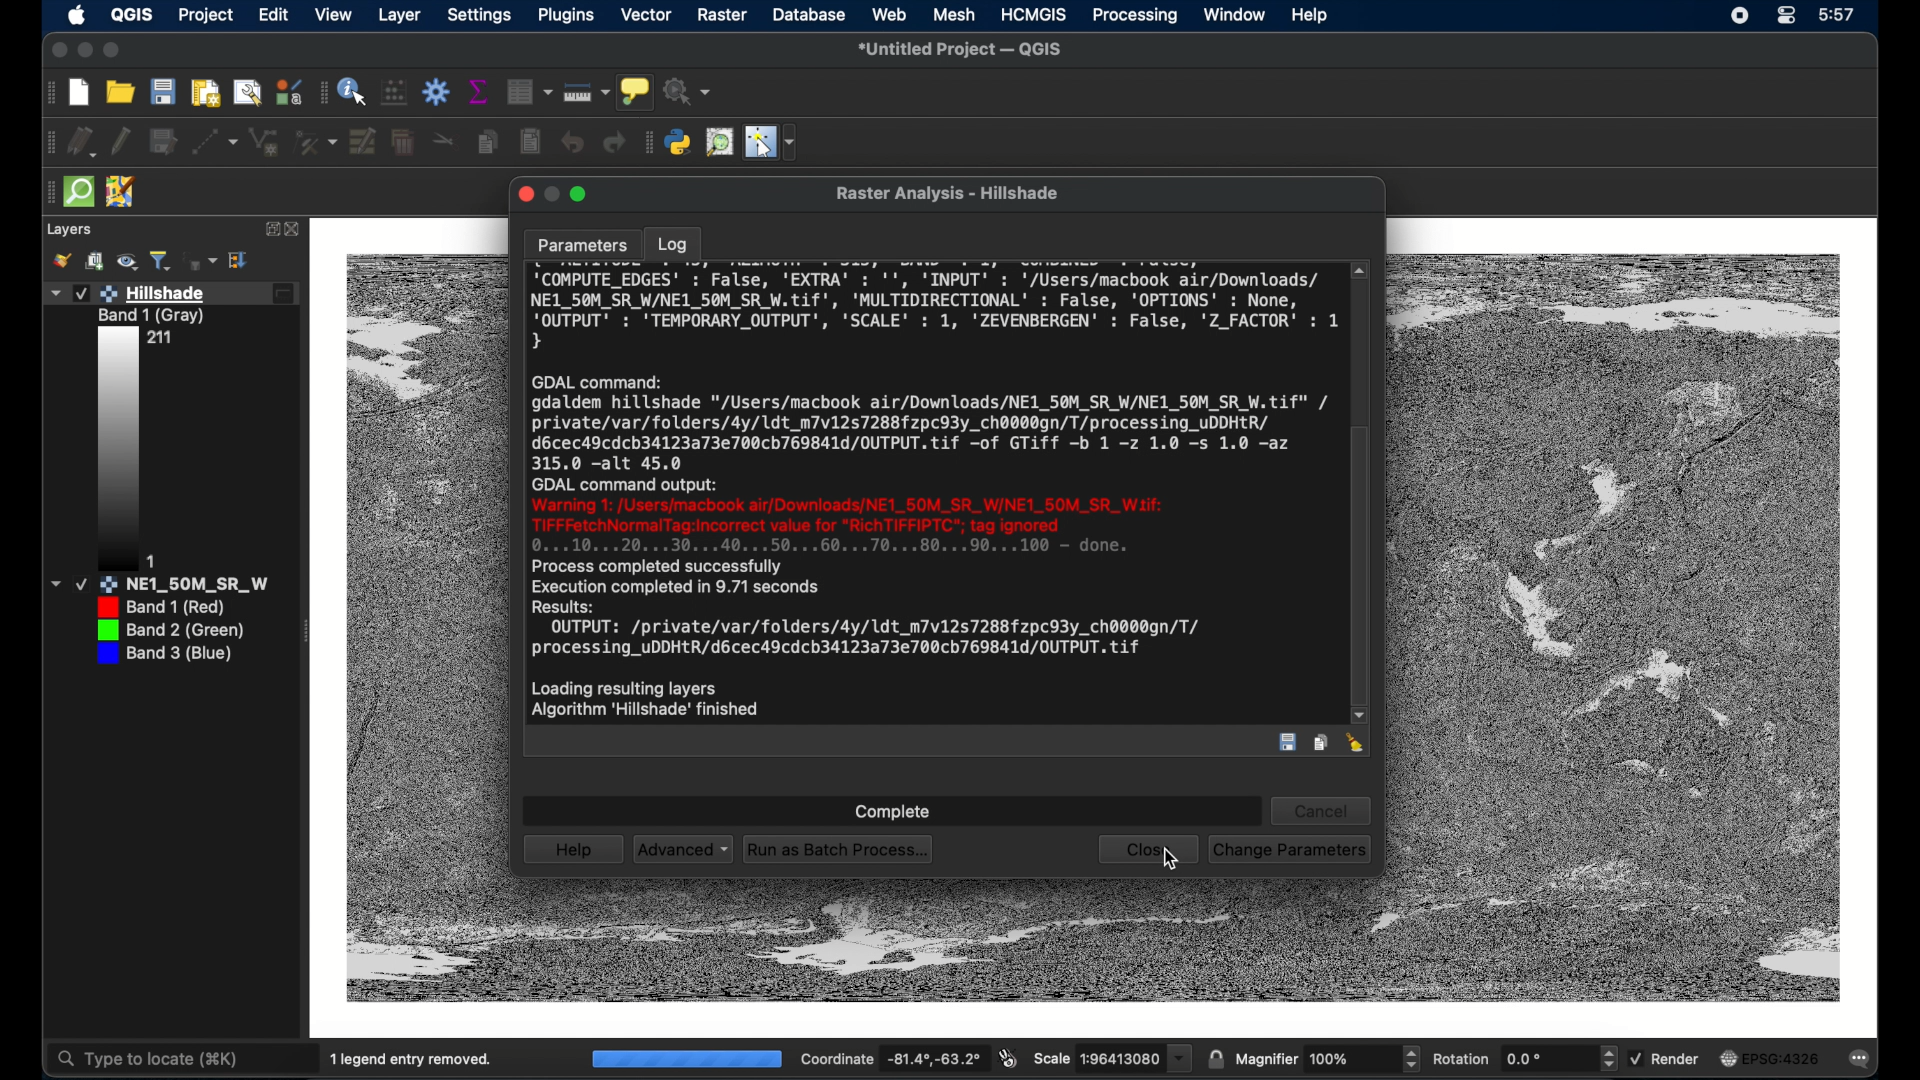 Image resolution: width=1920 pixels, height=1080 pixels. What do you see at coordinates (69, 230) in the screenshot?
I see `layers` at bounding box center [69, 230].